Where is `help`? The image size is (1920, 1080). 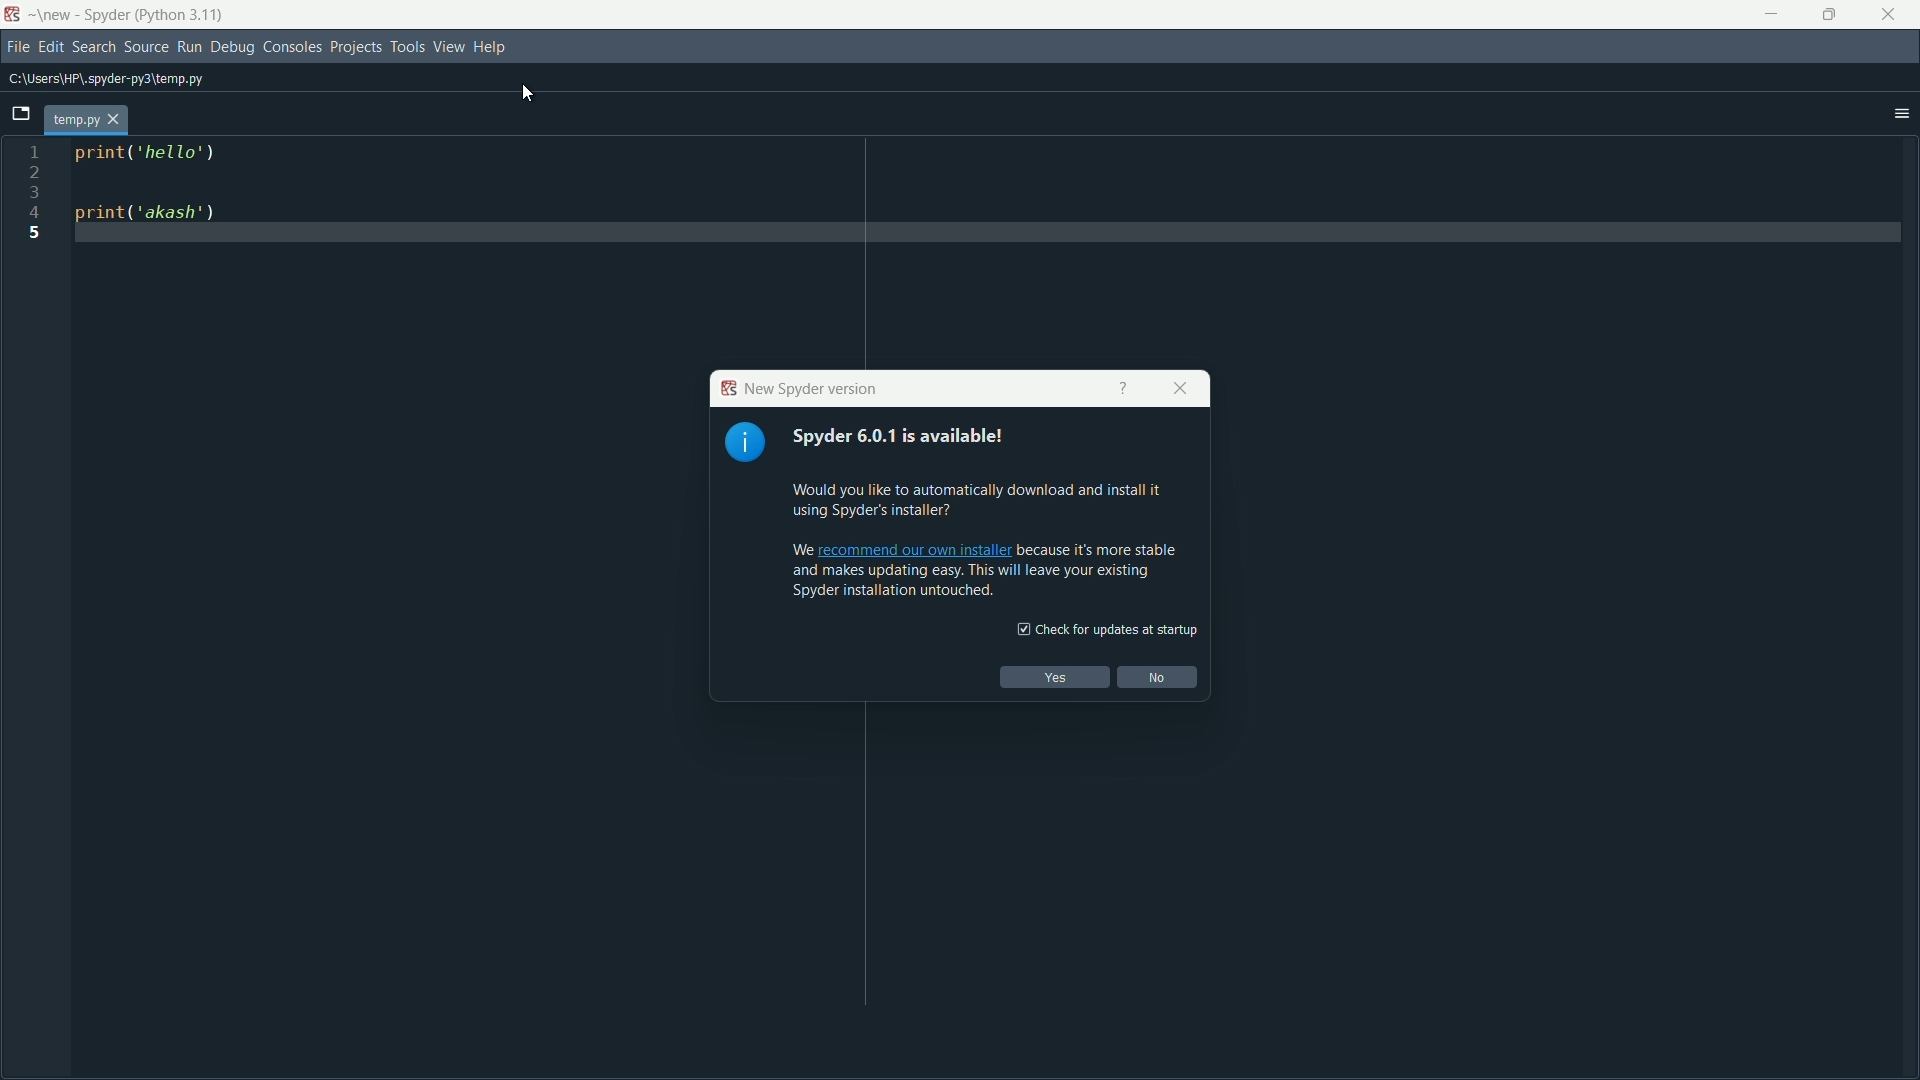 help is located at coordinates (1121, 389).